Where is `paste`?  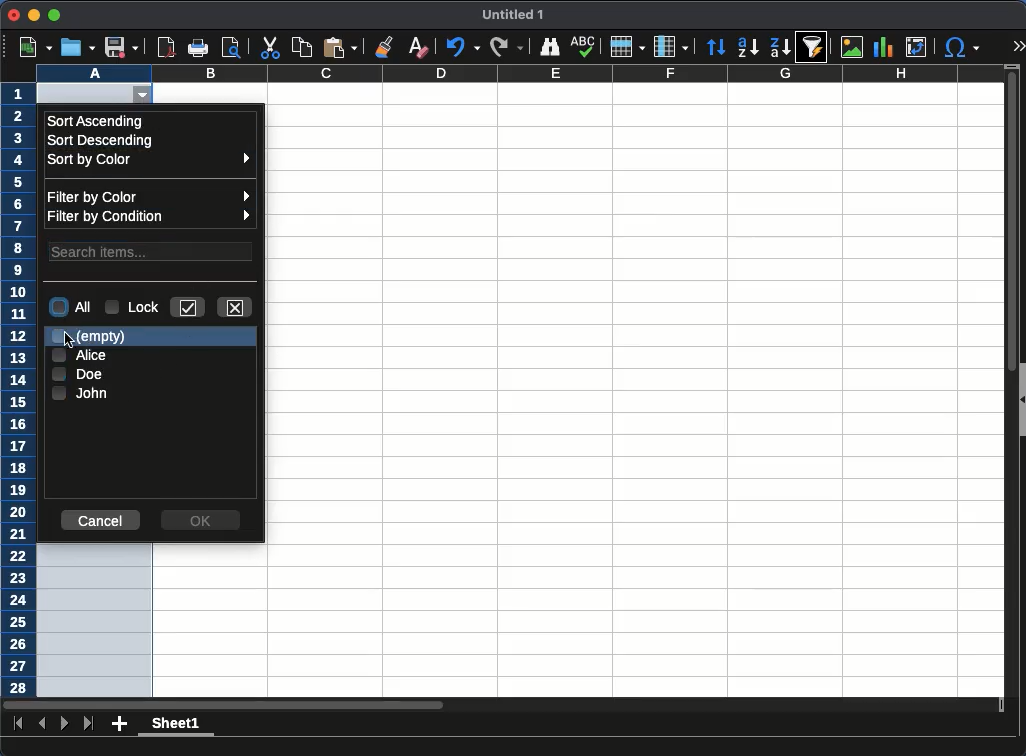 paste is located at coordinates (340, 47).